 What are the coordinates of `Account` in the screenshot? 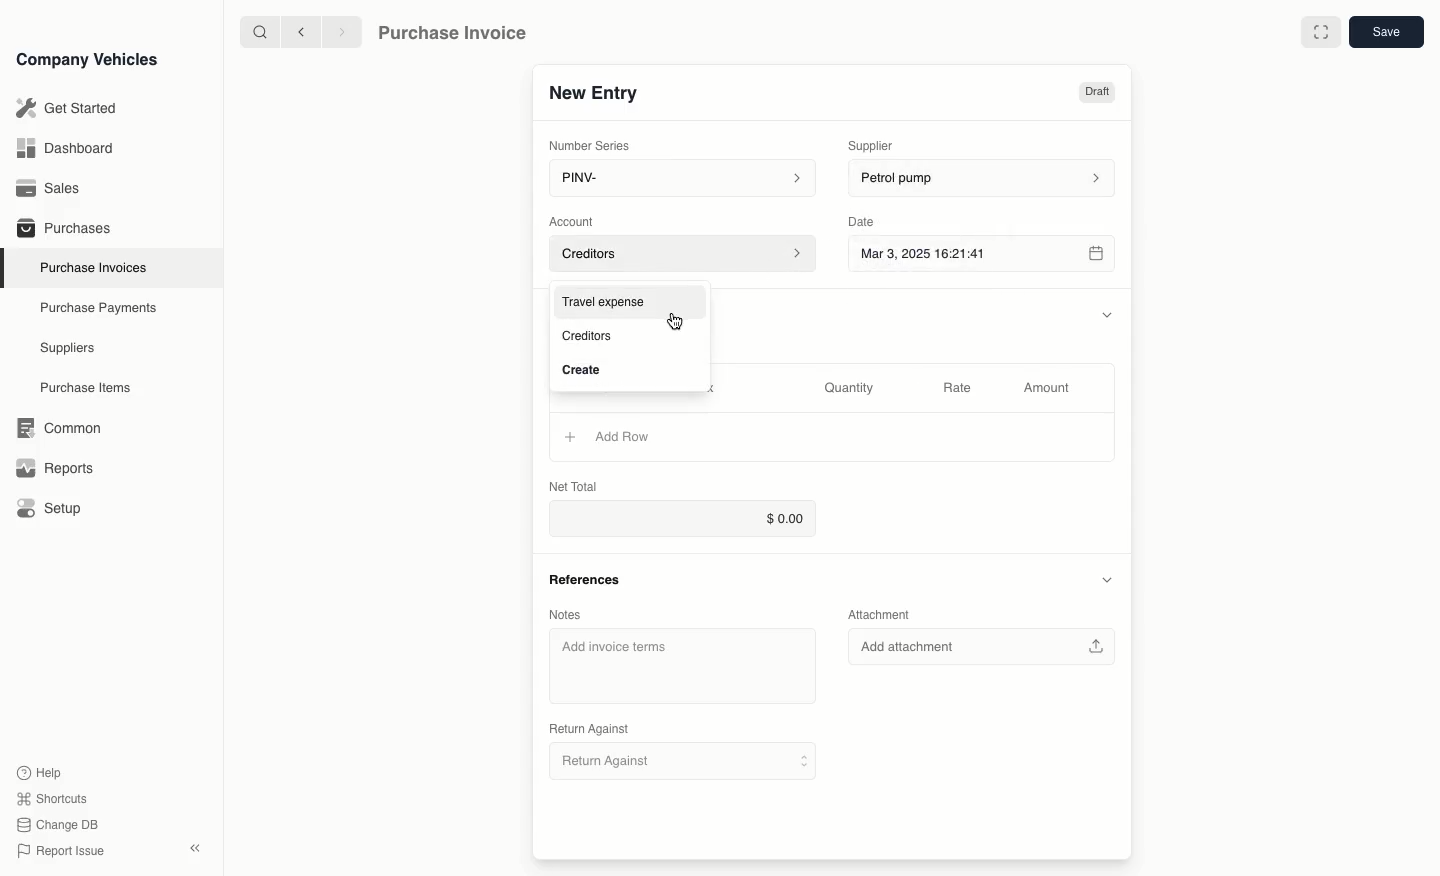 It's located at (572, 220).